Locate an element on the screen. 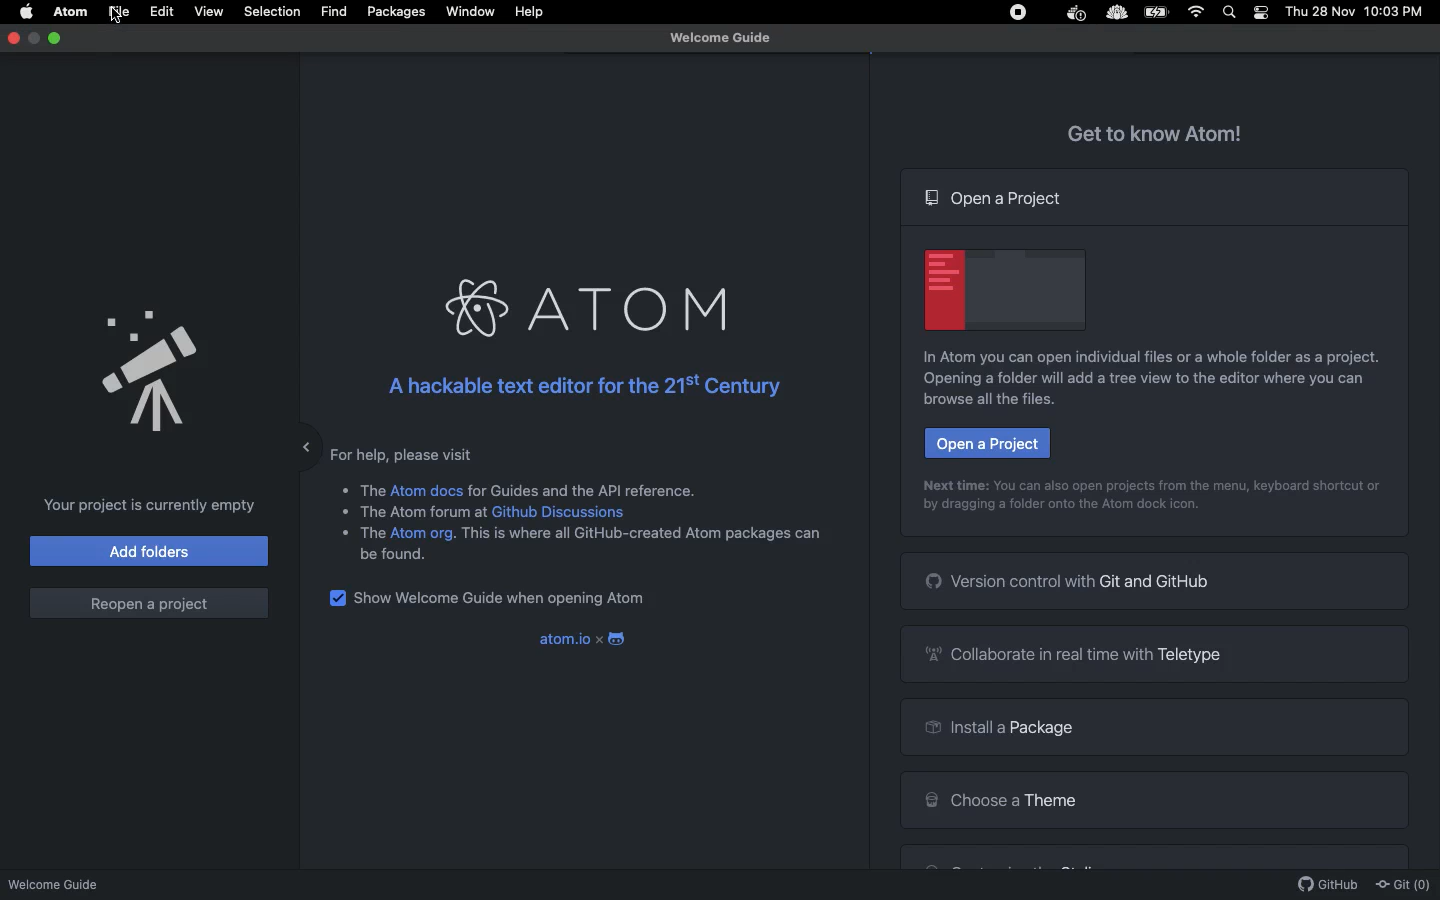 The image size is (1440, 900). Open a project is located at coordinates (996, 198).